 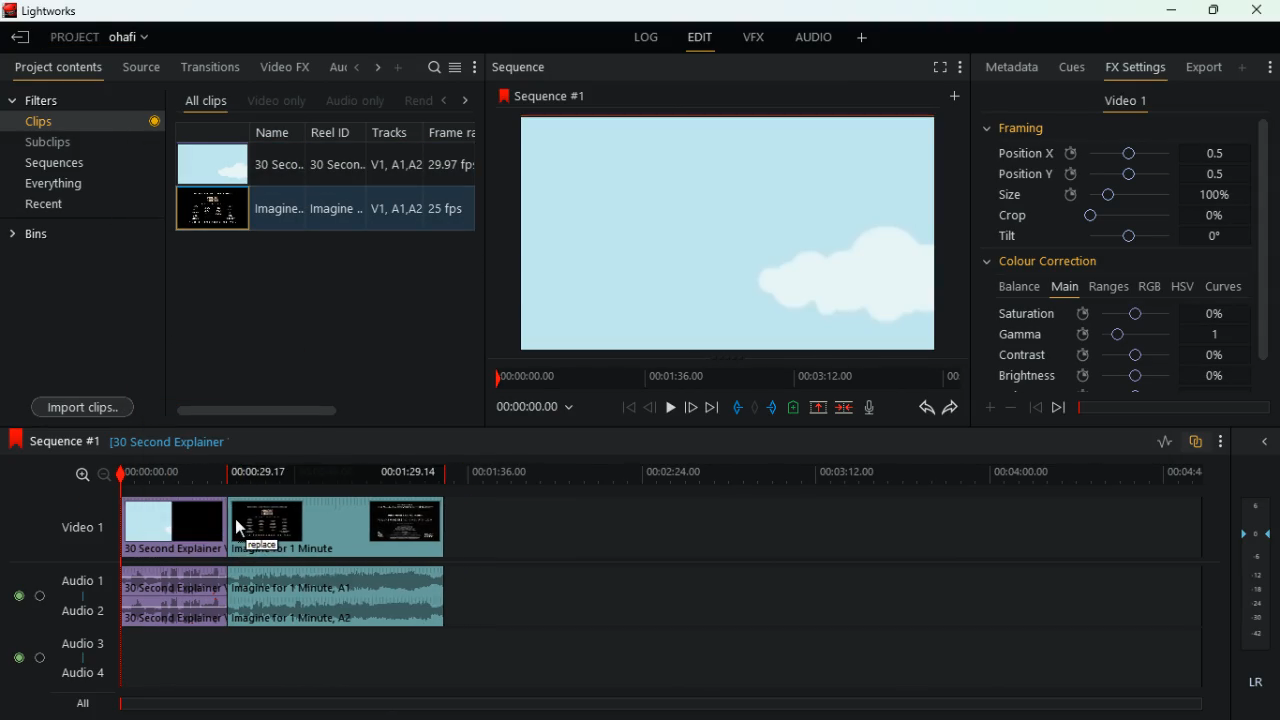 What do you see at coordinates (74, 37) in the screenshot?
I see `project` at bounding box center [74, 37].